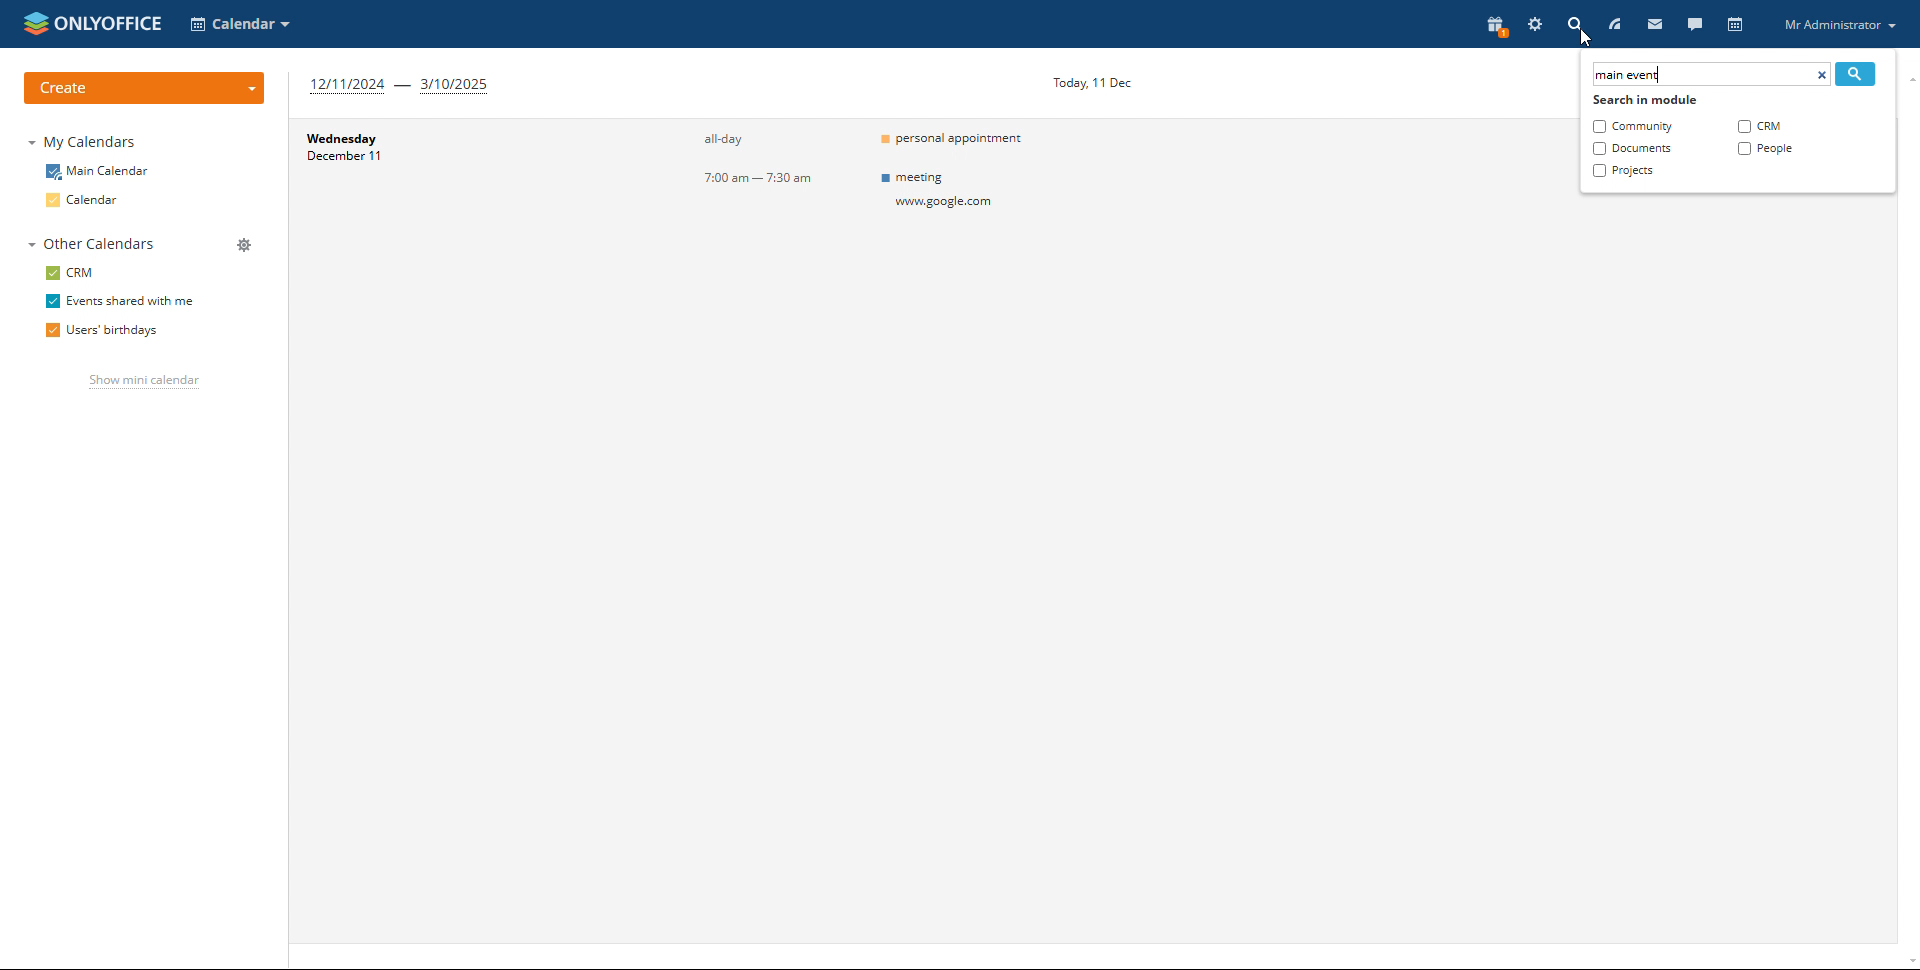 The height and width of the screenshot is (970, 1920). Describe the element at coordinates (1095, 82) in the screenshot. I see `Today, 11 Dec` at that location.